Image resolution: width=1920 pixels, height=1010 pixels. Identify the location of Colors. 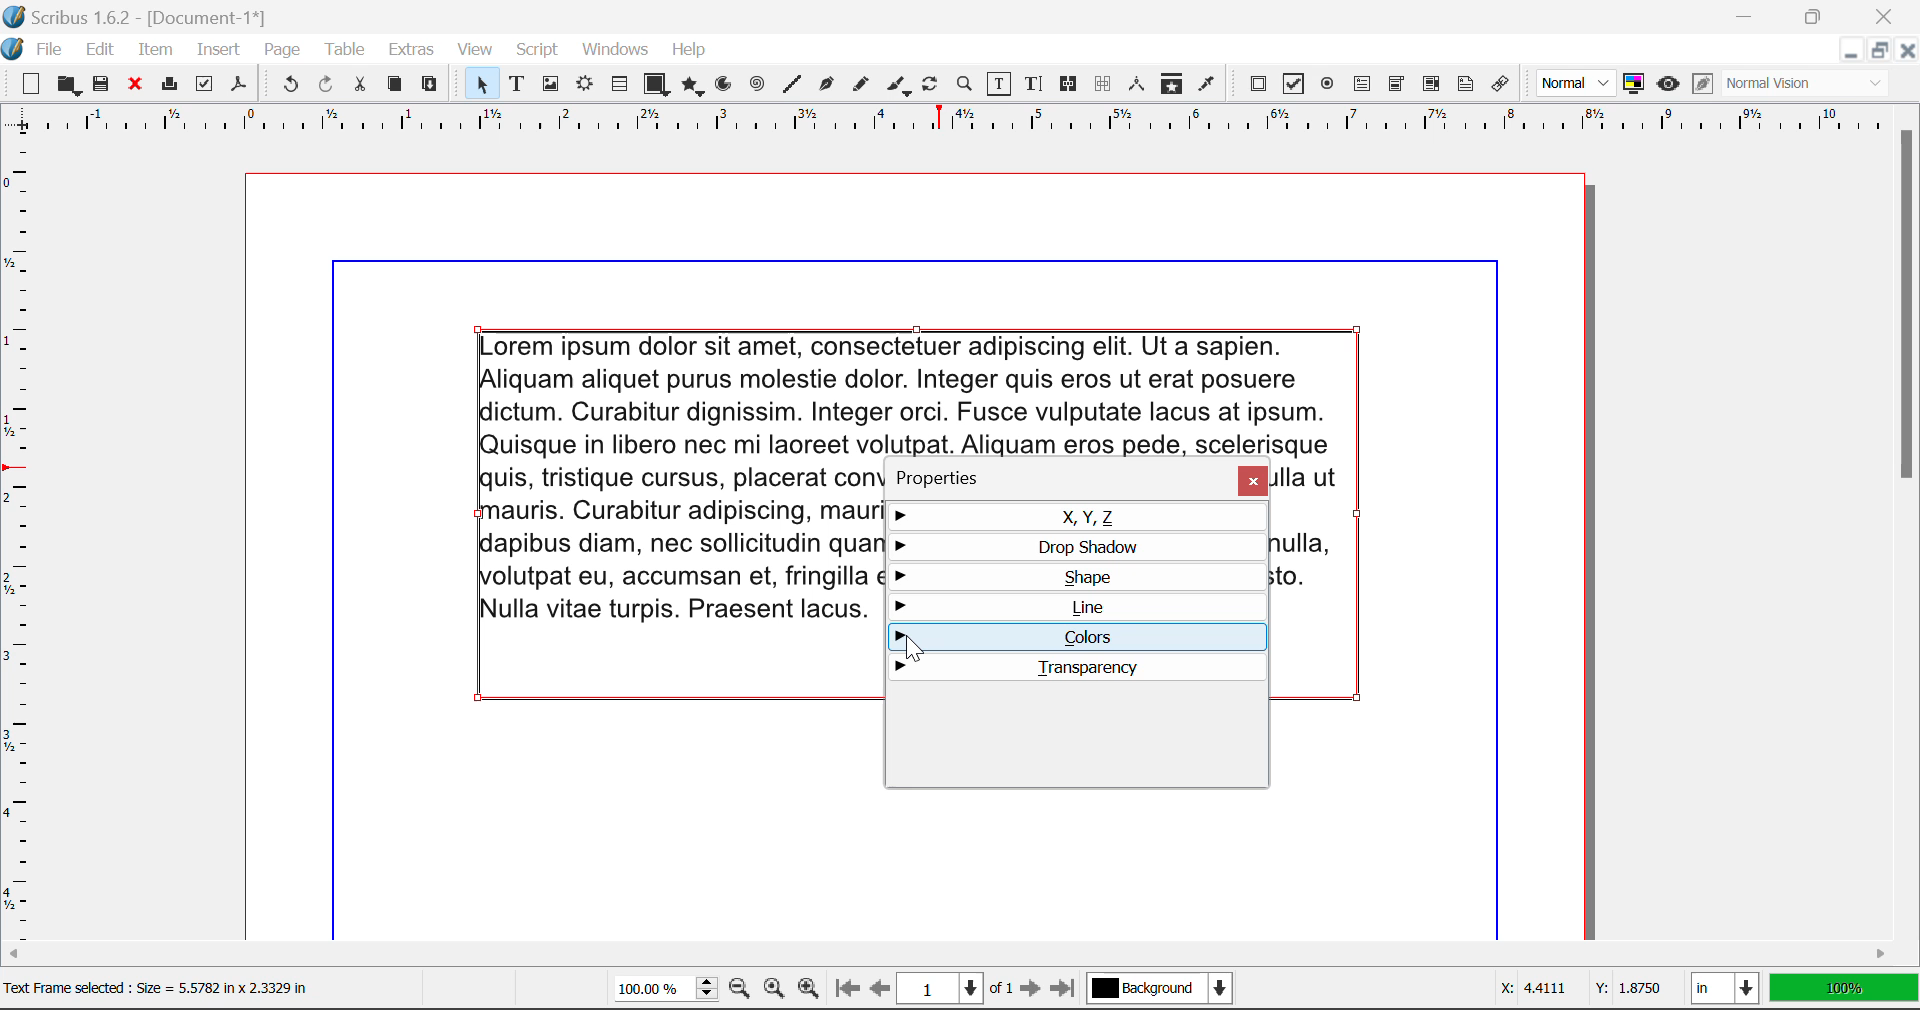
(1076, 636).